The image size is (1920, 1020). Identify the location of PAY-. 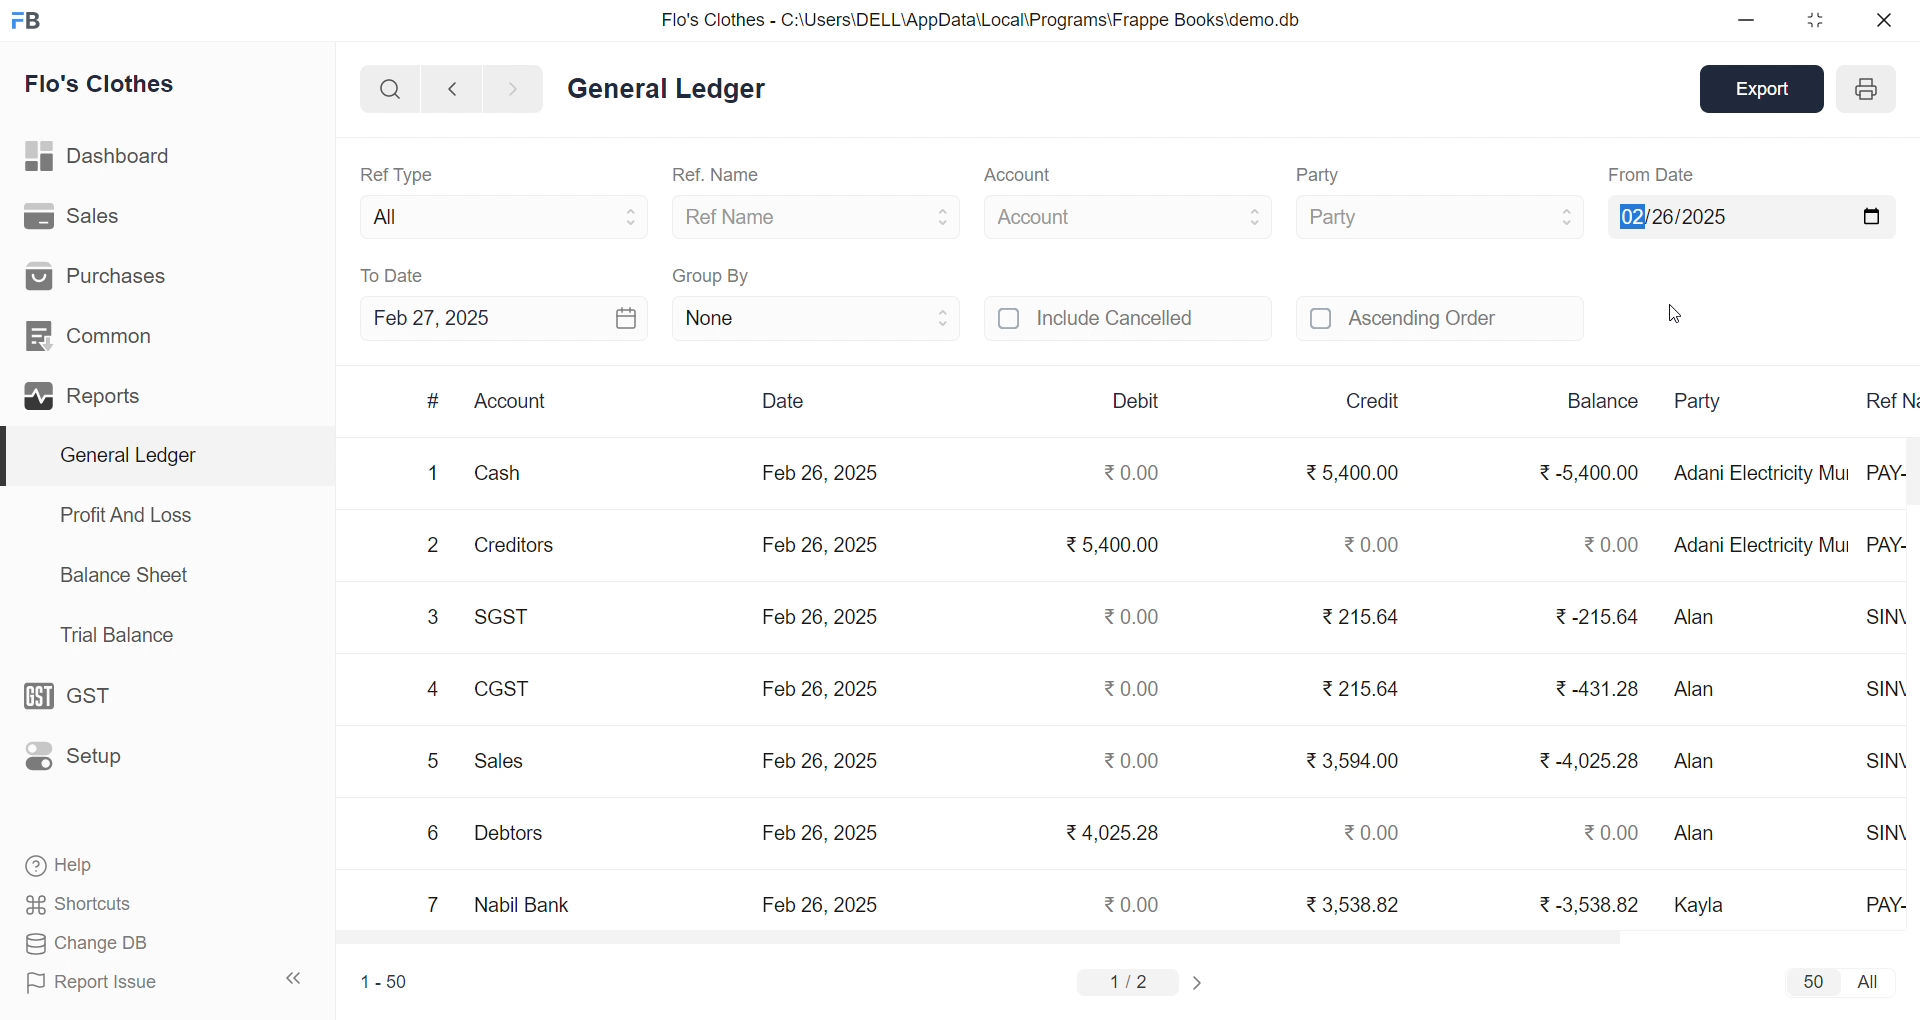
(1882, 904).